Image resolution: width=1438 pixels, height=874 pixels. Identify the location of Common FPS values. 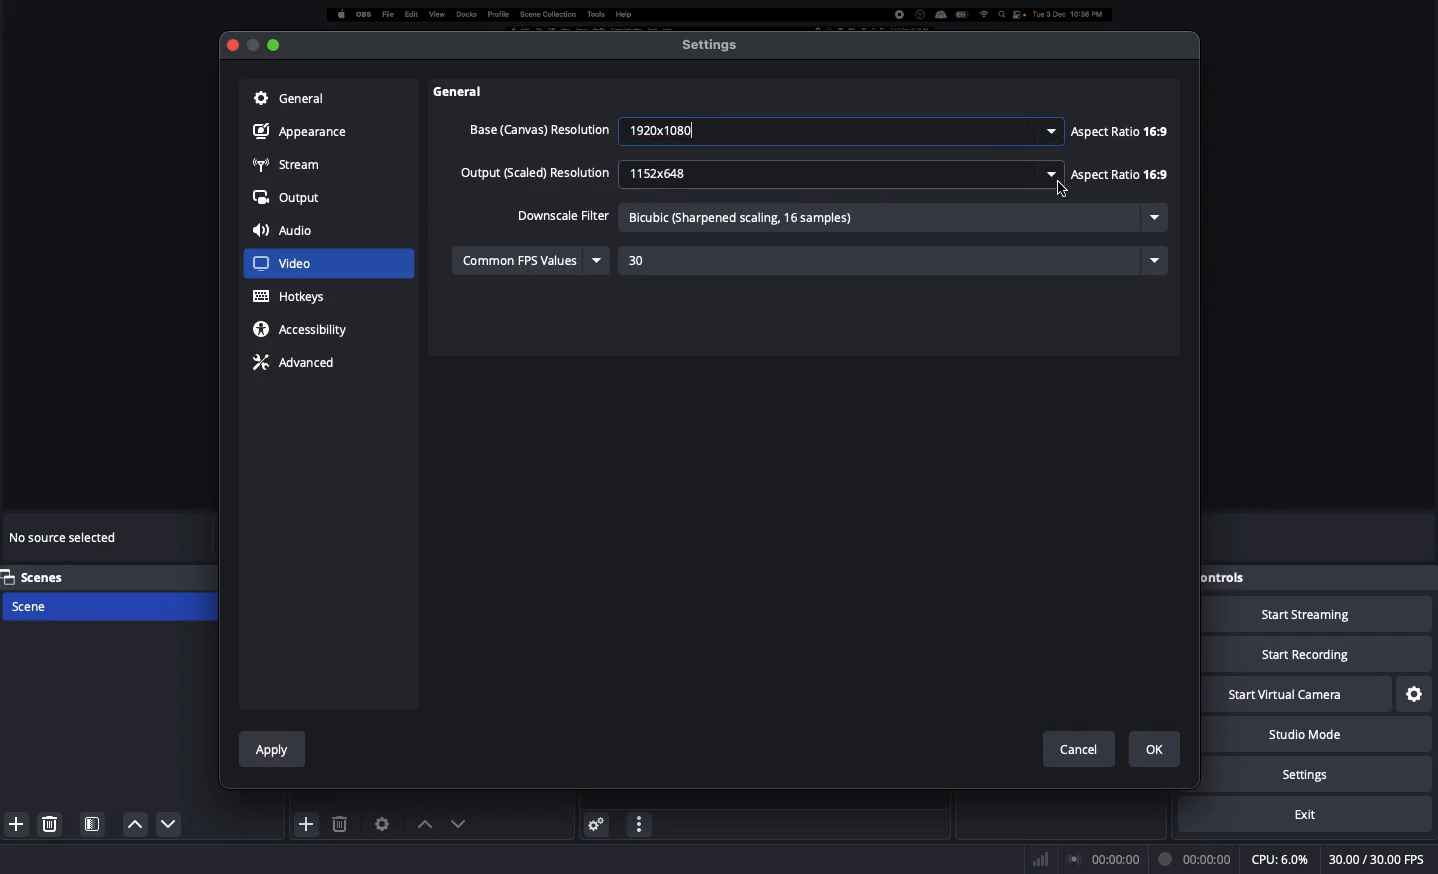
(533, 259).